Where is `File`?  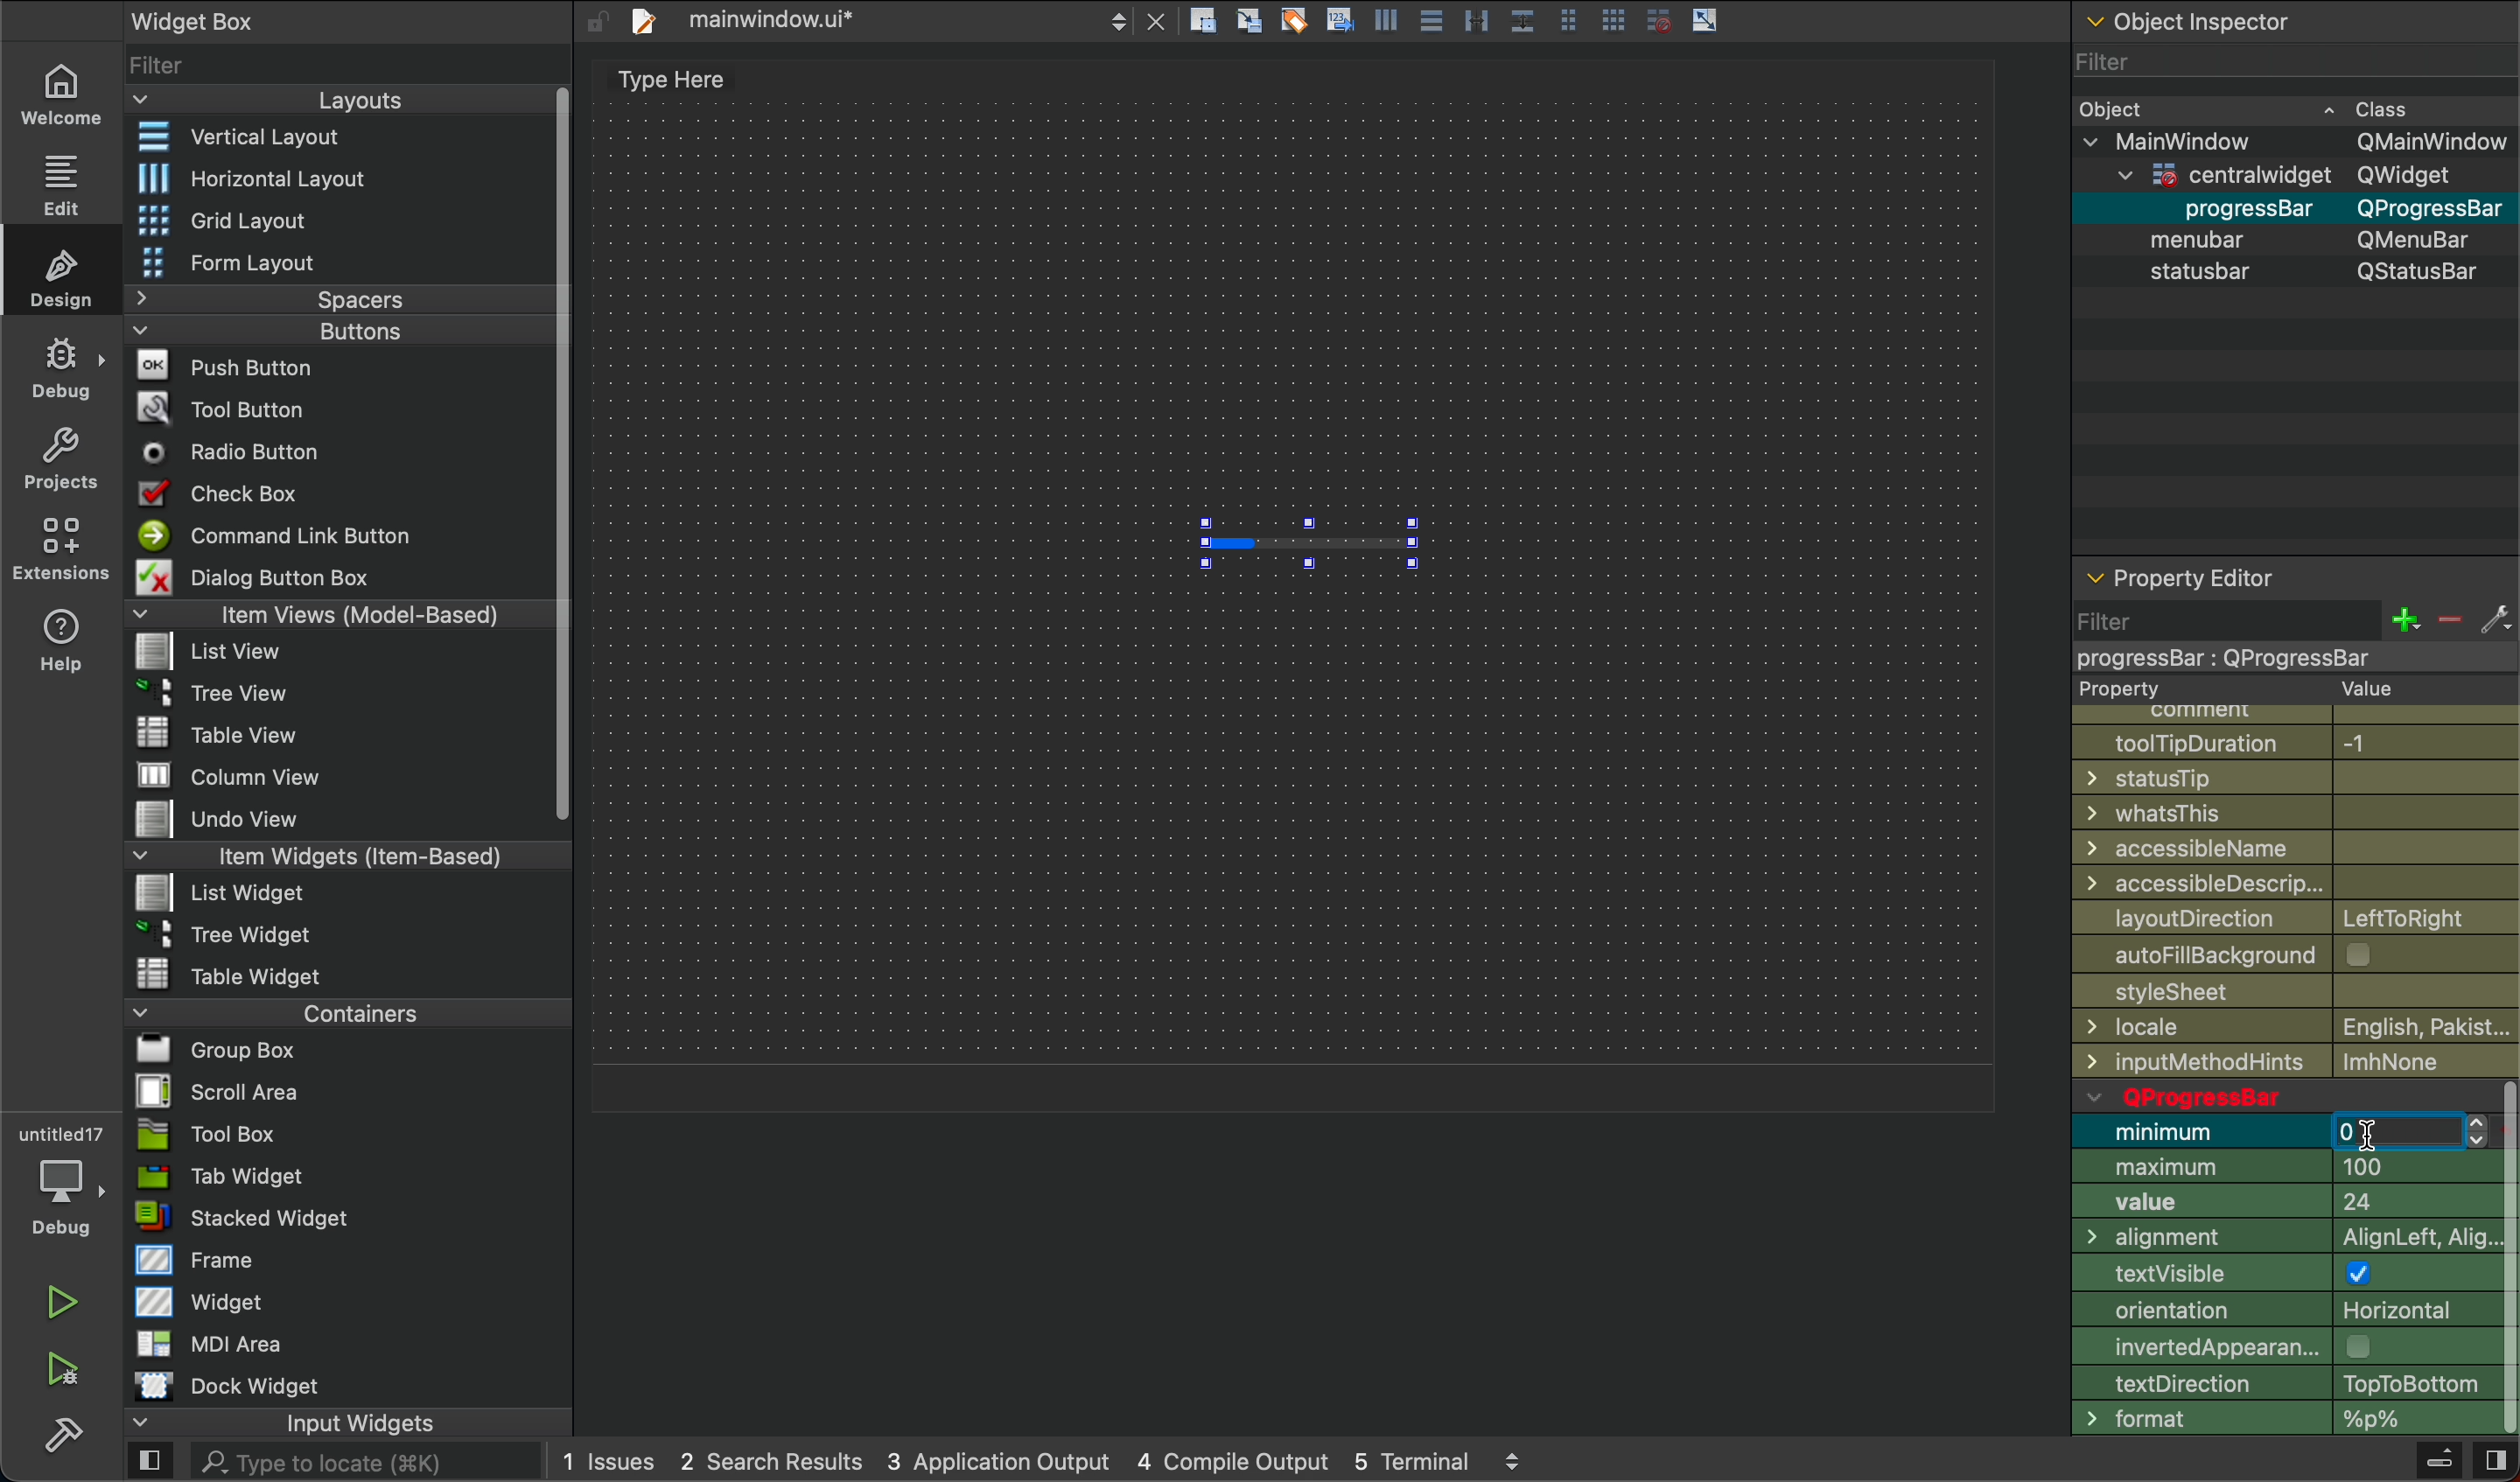 File is located at coordinates (205, 1050).